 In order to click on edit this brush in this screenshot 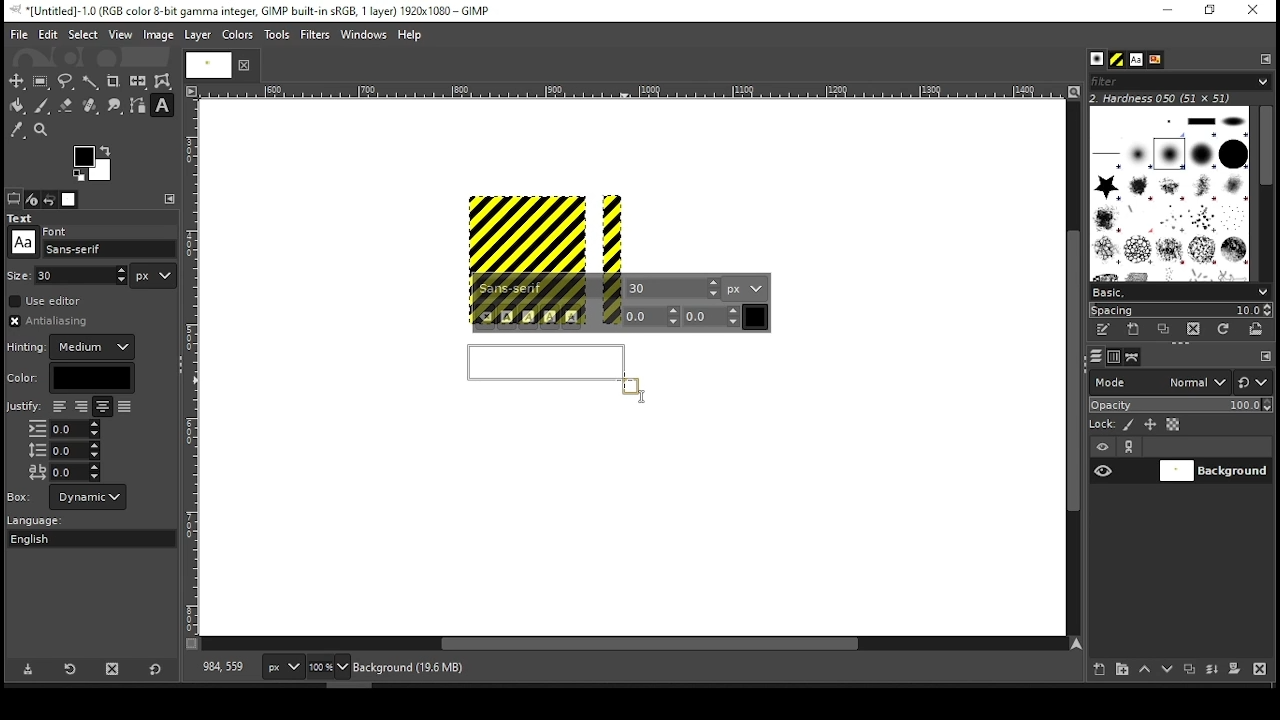, I will do `click(1102, 331)`.